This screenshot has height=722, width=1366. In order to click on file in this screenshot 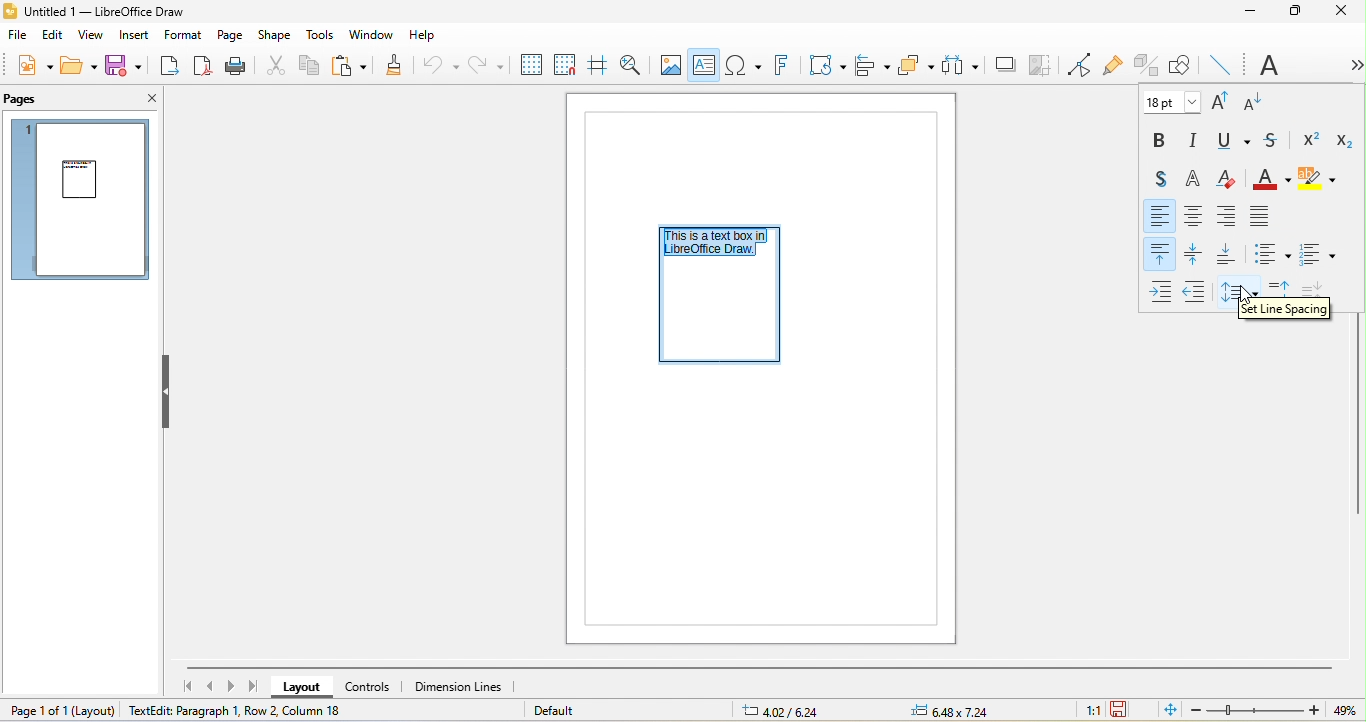, I will do `click(20, 36)`.